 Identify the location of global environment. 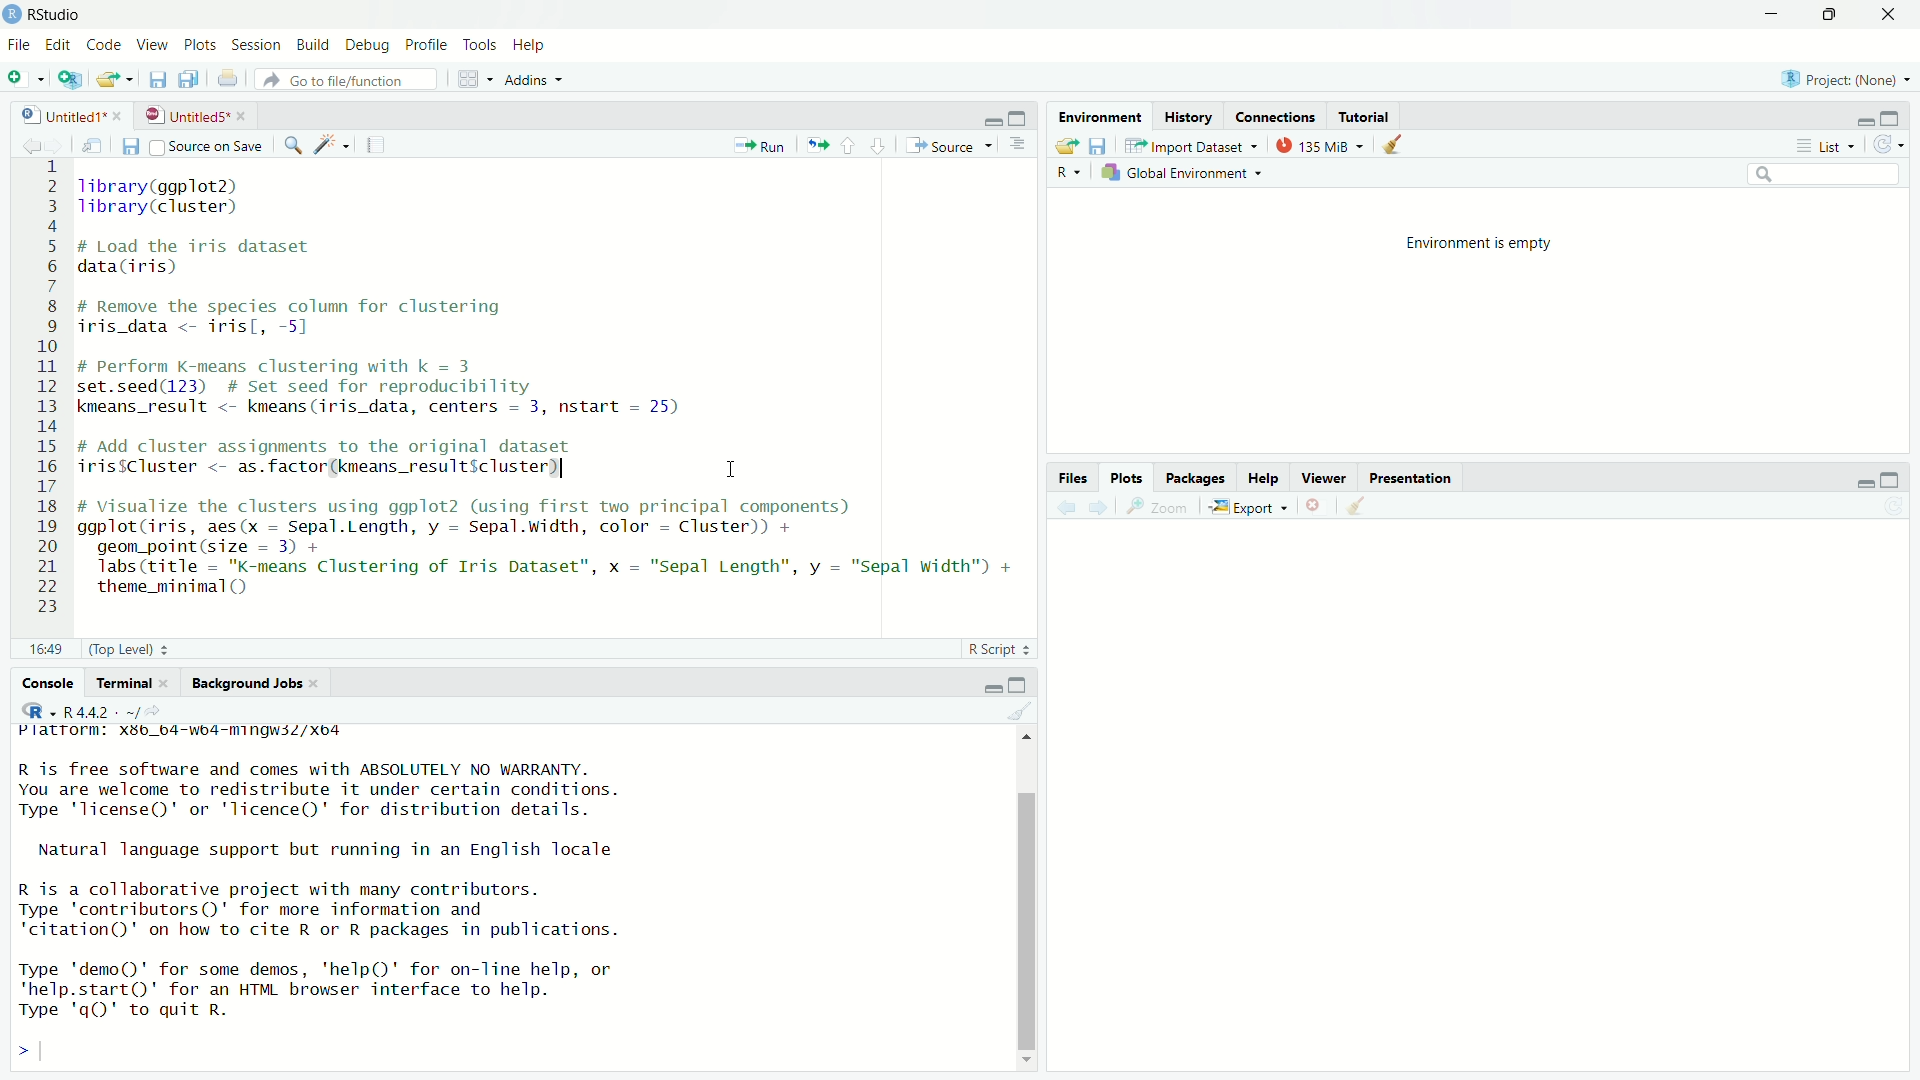
(1186, 174).